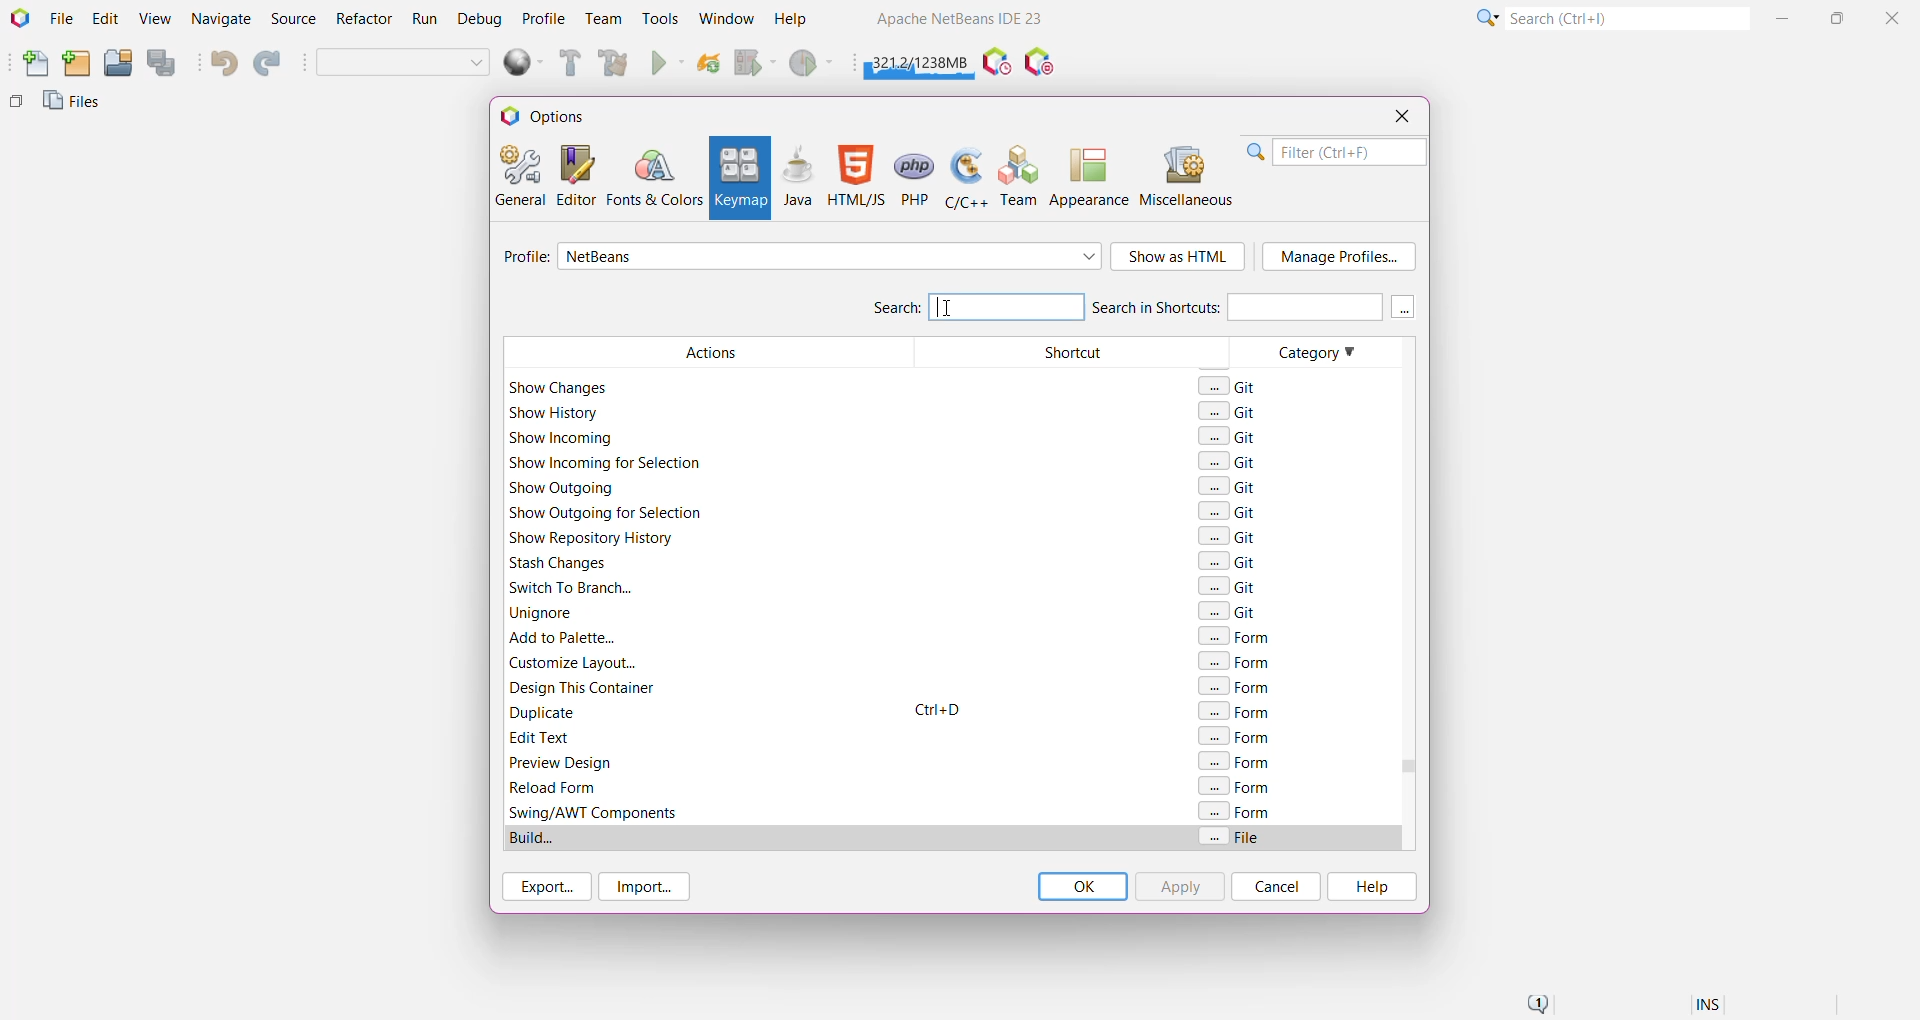  Describe the element at coordinates (602, 19) in the screenshot. I see `Team` at that location.